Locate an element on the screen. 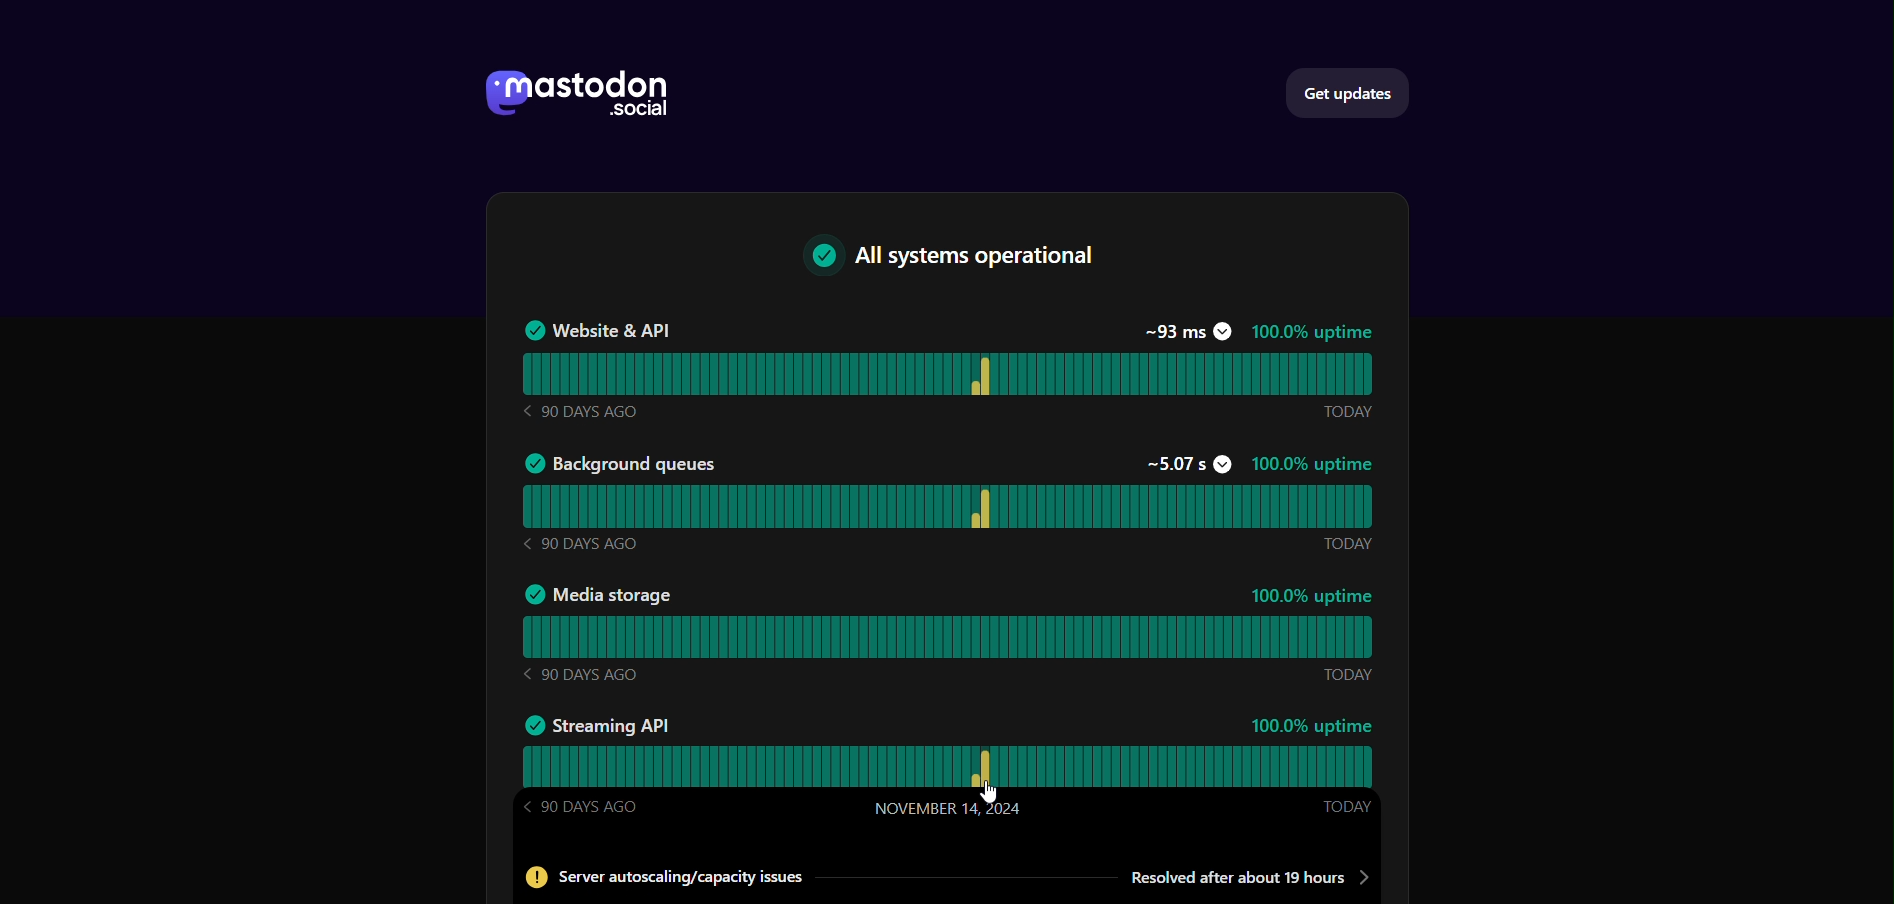  Today is located at coordinates (1348, 673).